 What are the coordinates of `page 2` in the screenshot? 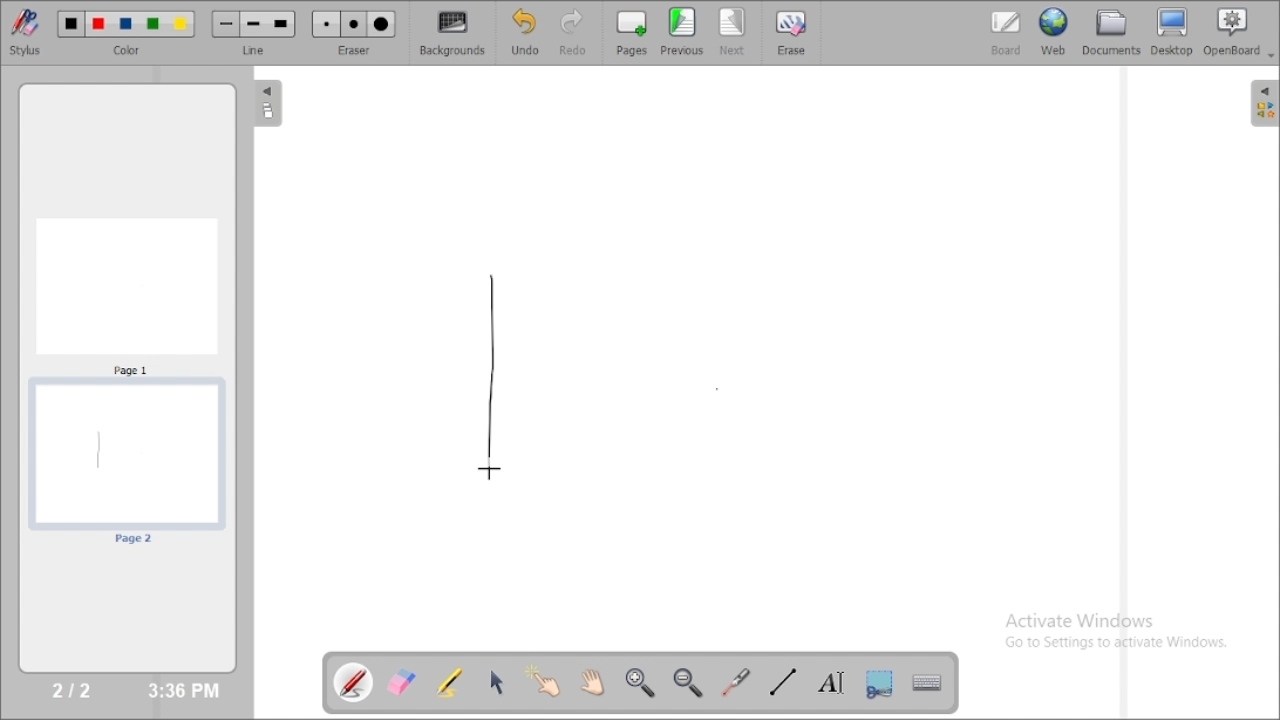 It's located at (126, 464).